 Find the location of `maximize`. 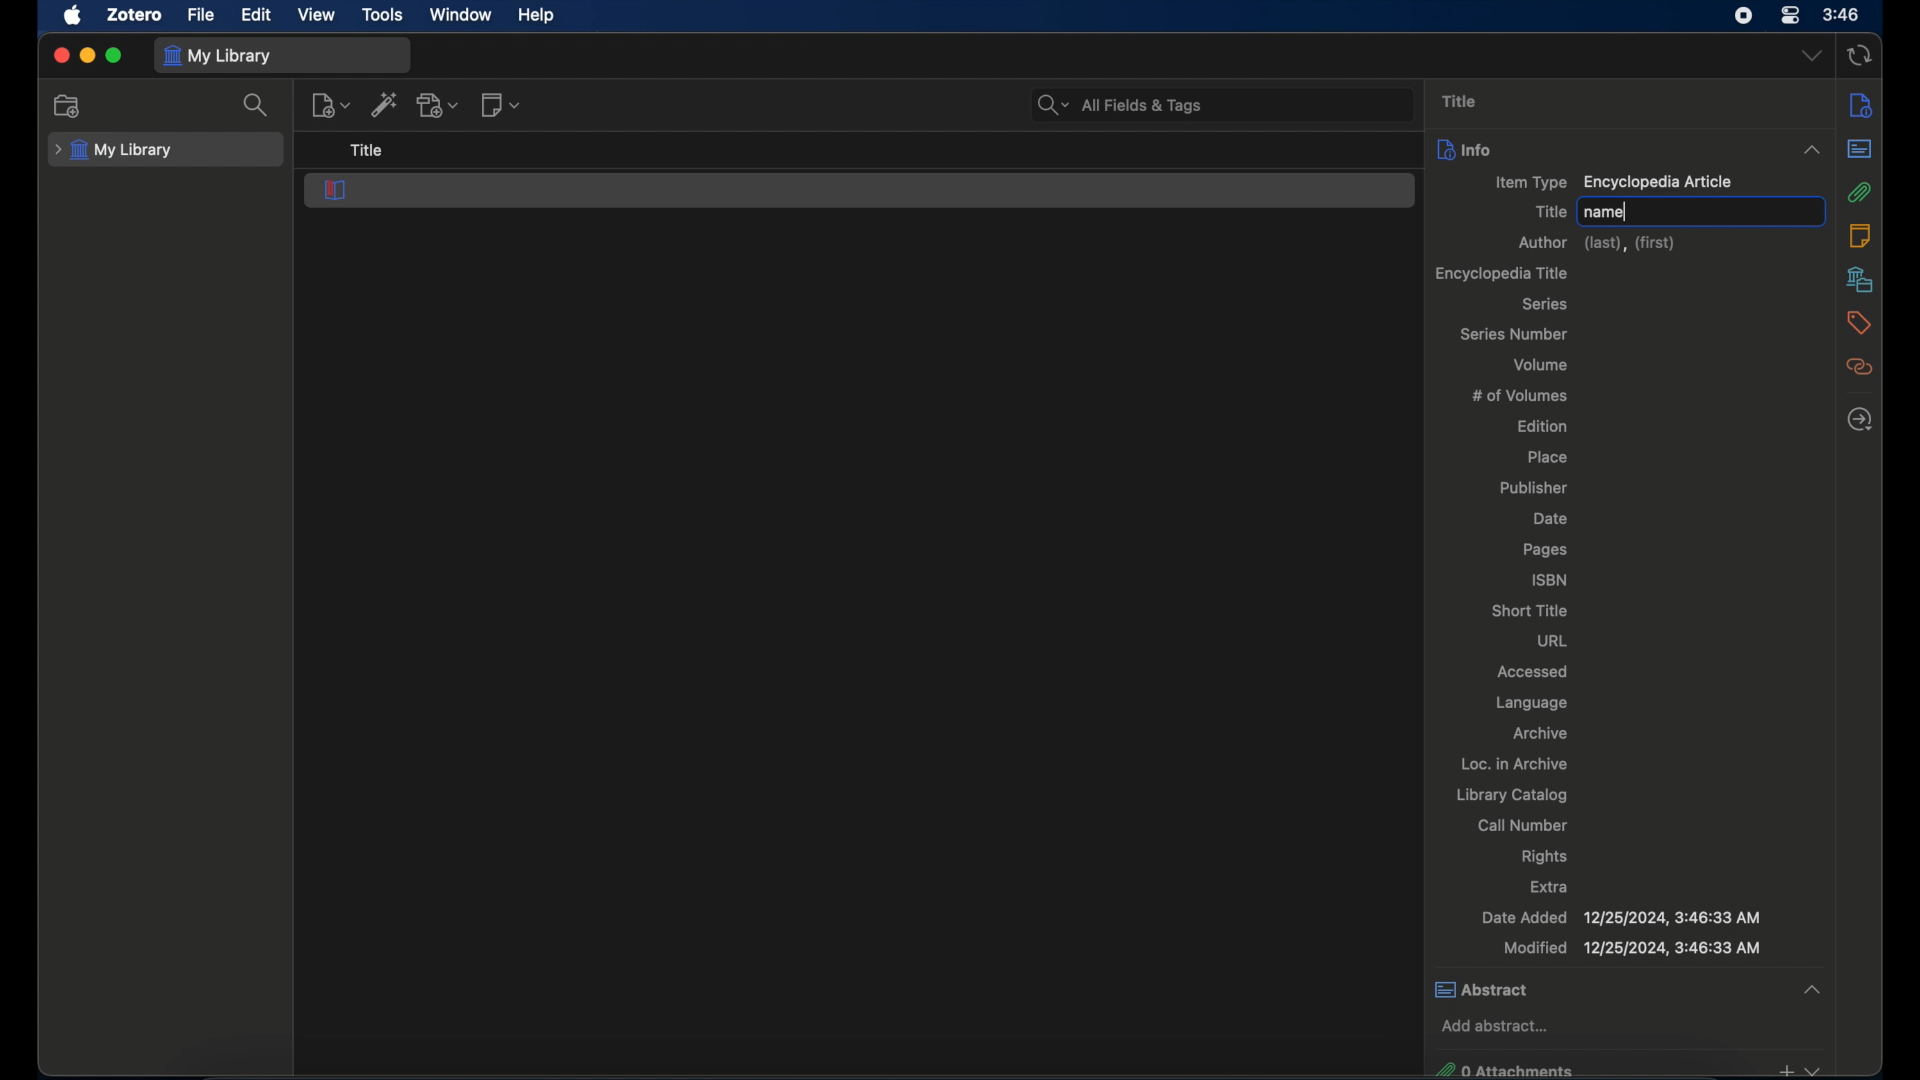

maximize is located at coordinates (114, 56).